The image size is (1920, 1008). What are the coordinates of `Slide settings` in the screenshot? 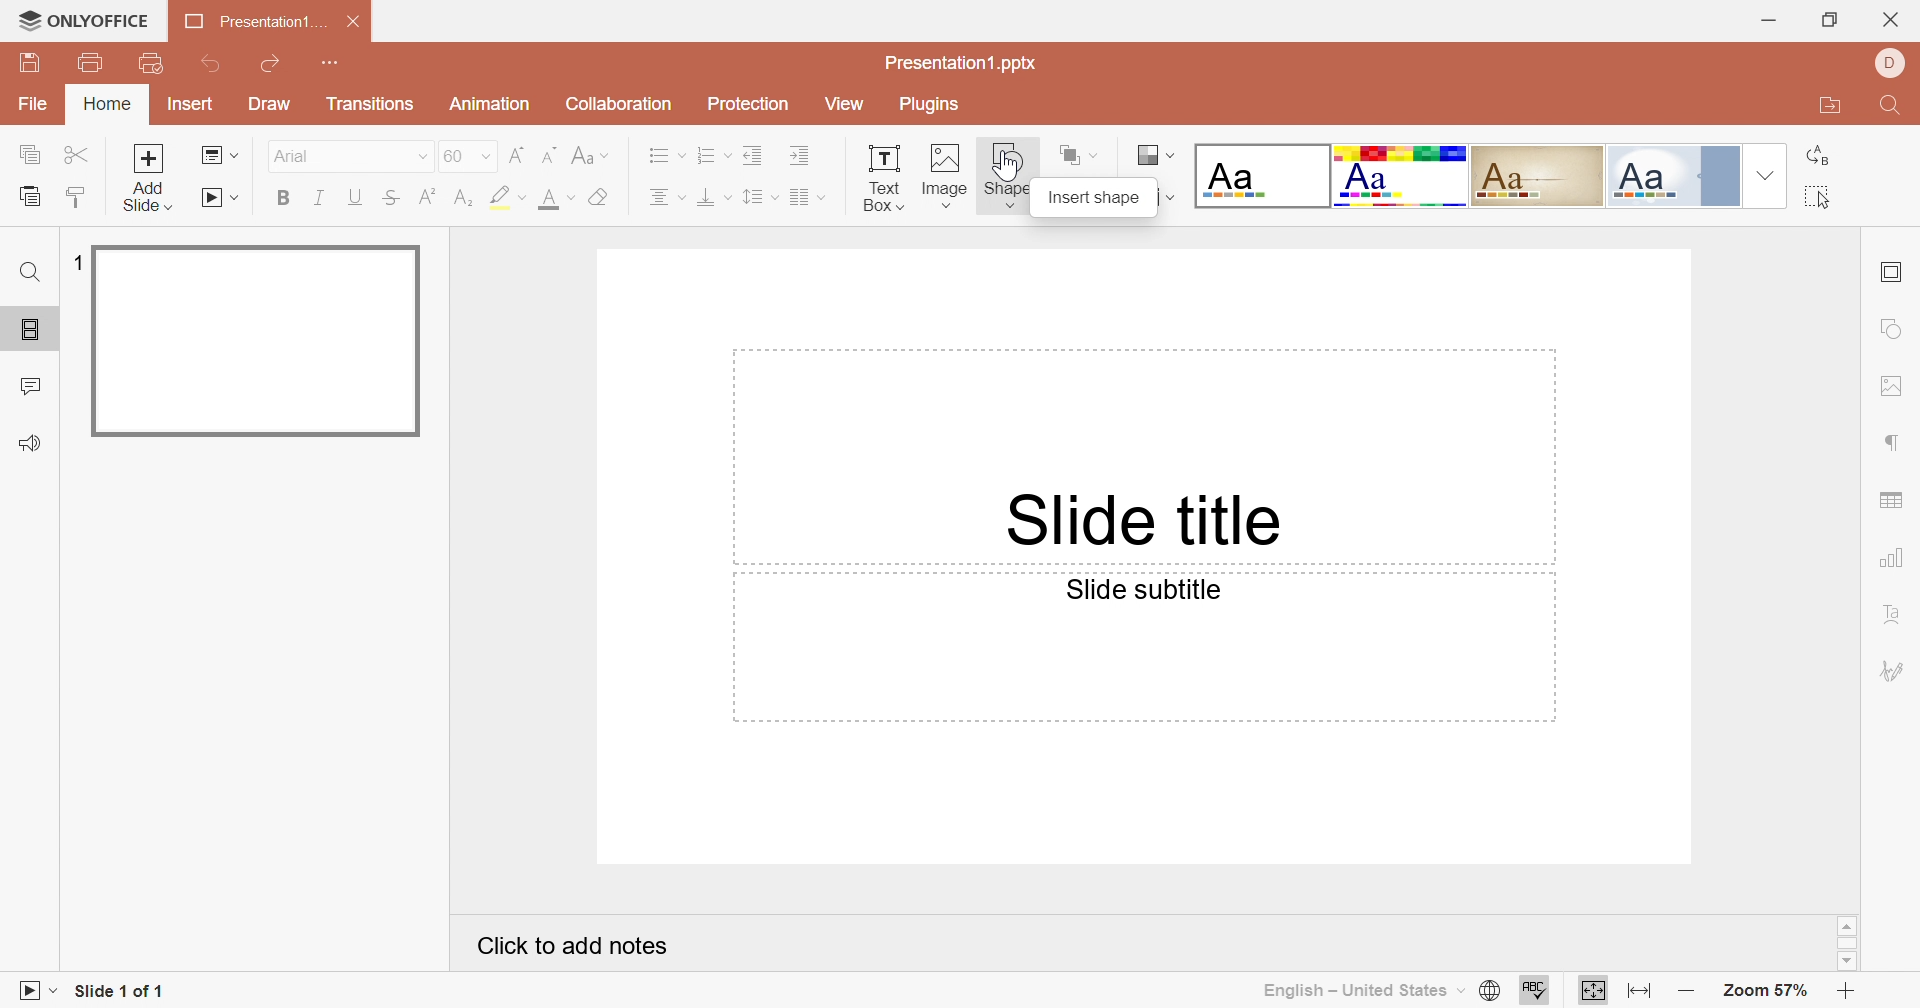 It's located at (1889, 274).